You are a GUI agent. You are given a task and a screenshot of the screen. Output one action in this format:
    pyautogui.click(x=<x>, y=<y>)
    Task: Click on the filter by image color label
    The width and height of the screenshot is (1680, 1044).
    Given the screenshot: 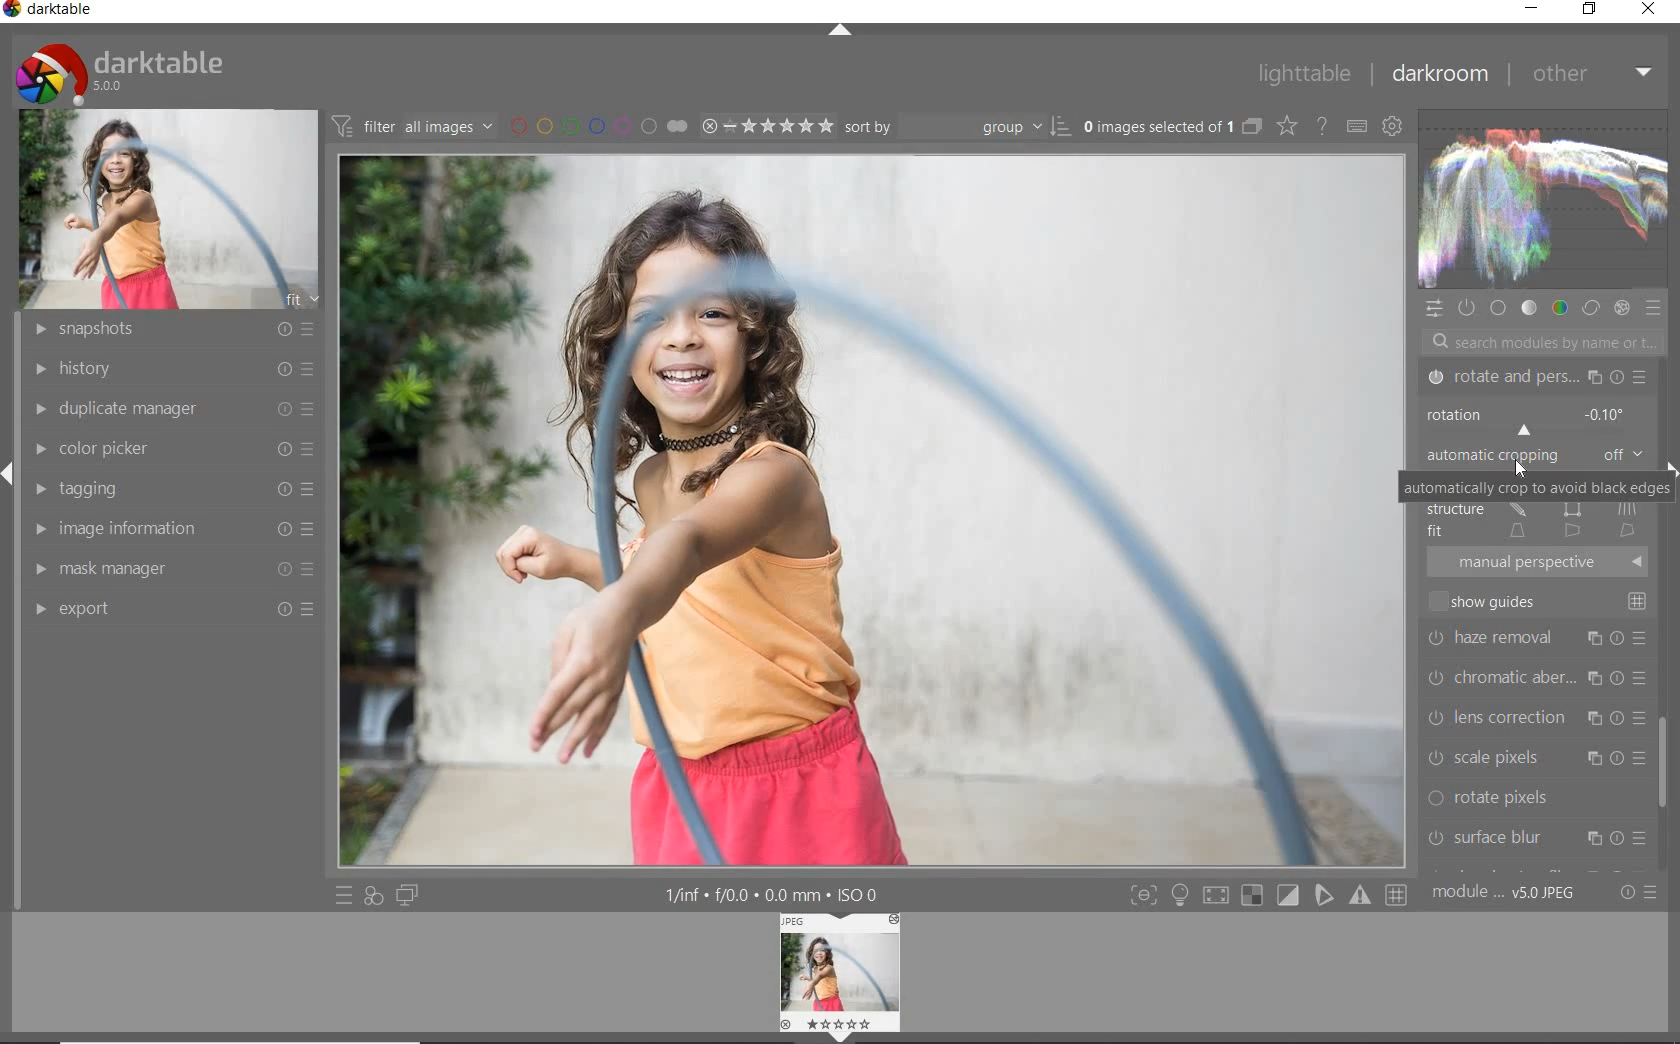 What is the action you would take?
    pyautogui.click(x=598, y=125)
    